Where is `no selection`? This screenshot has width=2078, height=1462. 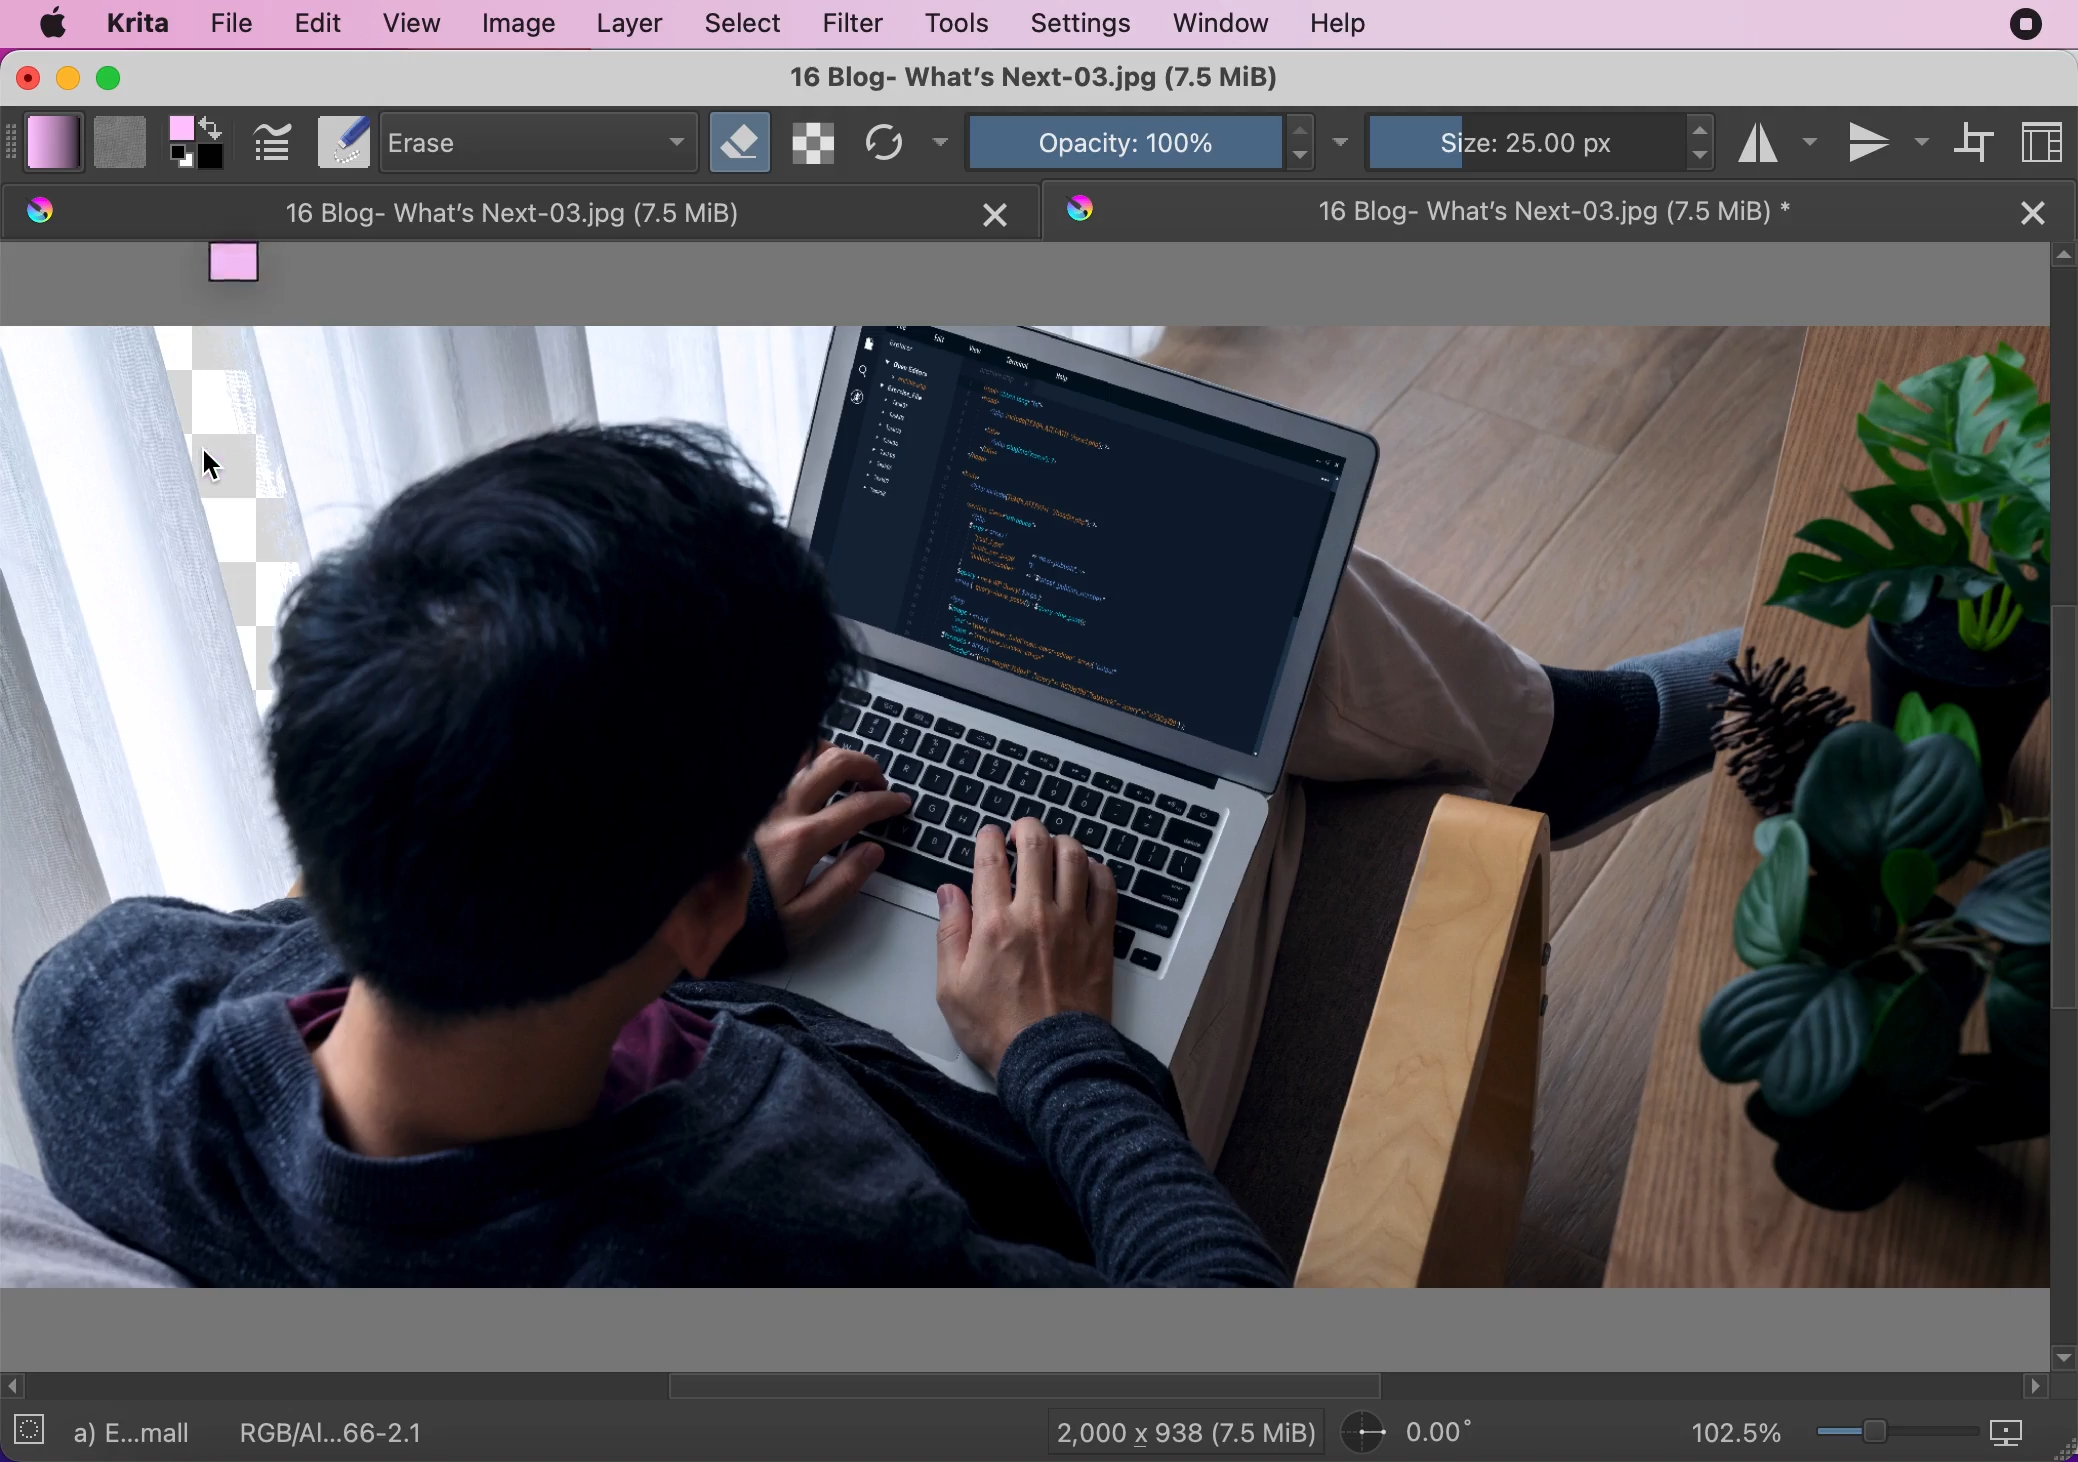
no selection is located at coordinates (39, 1428).